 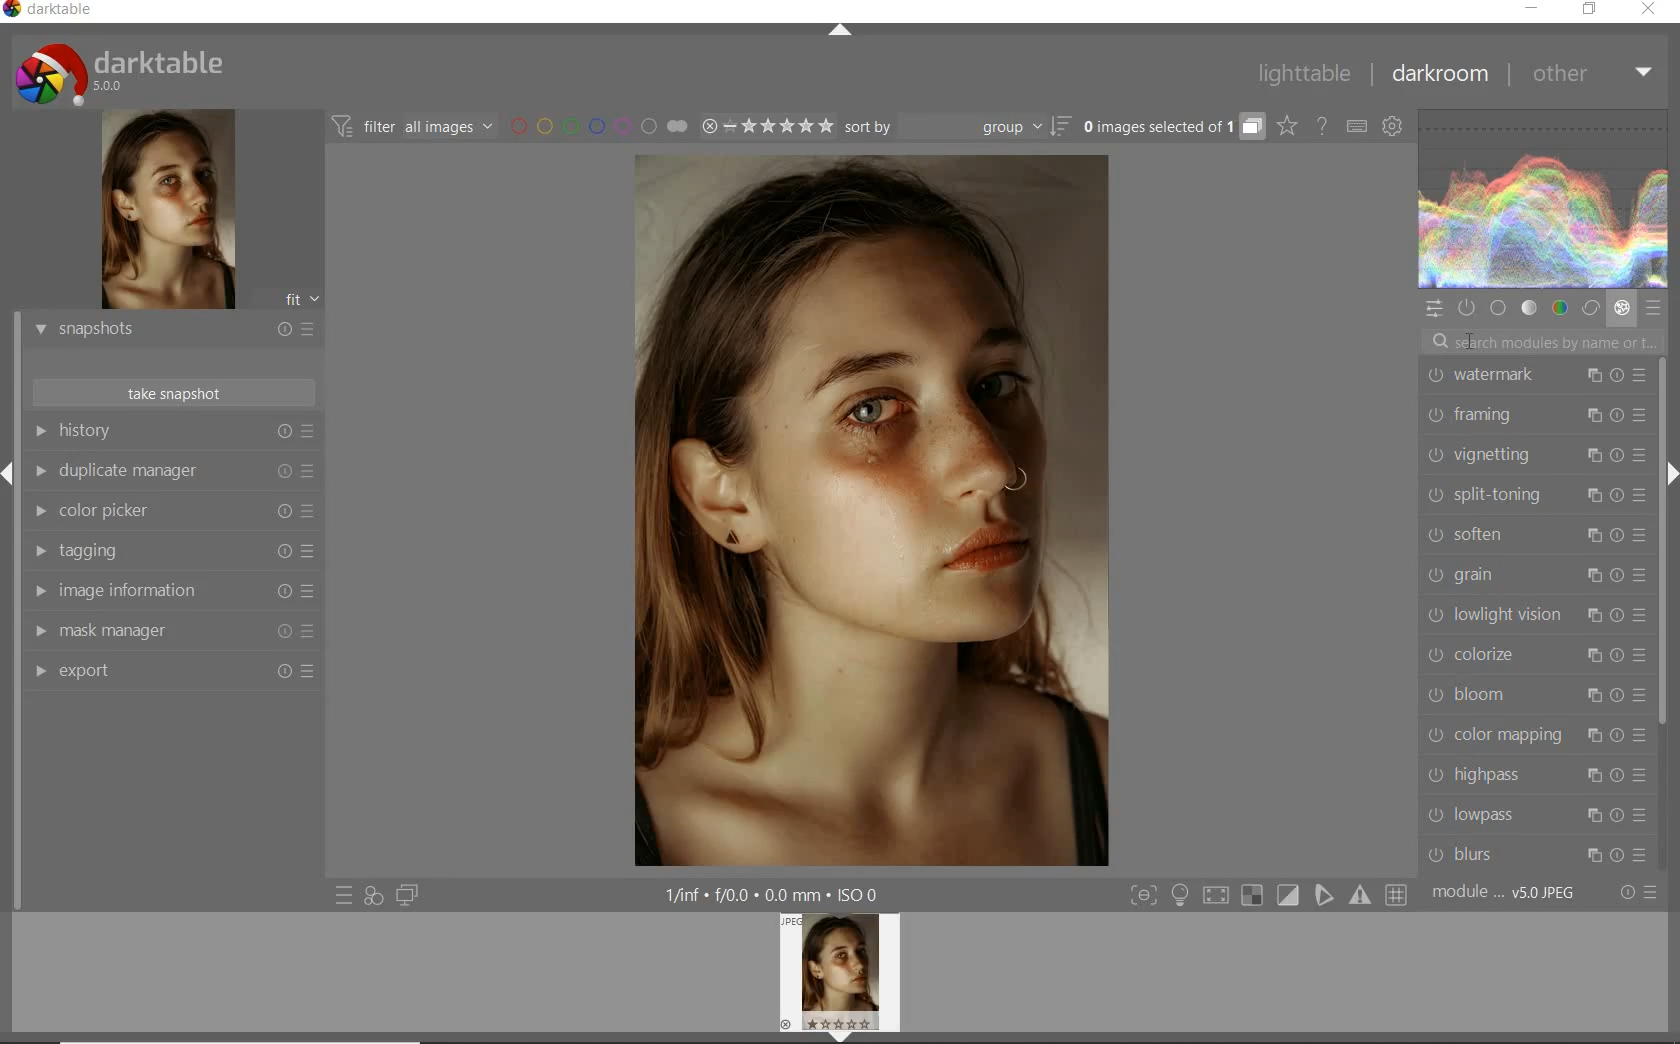 I want to click on duplicate manager, so click(x=172, y=472).